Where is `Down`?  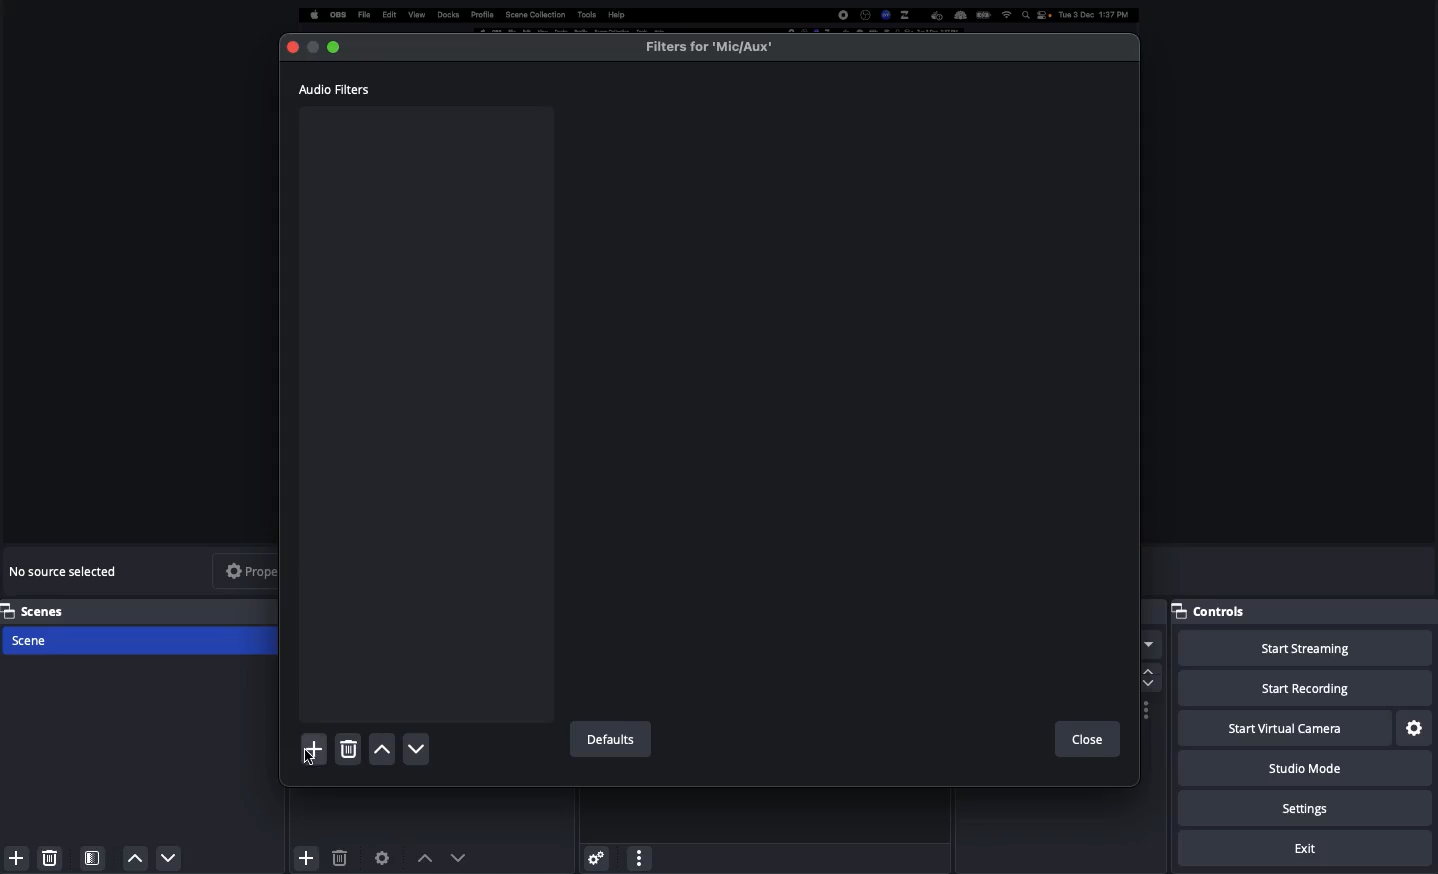
Down is located at coordinates (417, 750).